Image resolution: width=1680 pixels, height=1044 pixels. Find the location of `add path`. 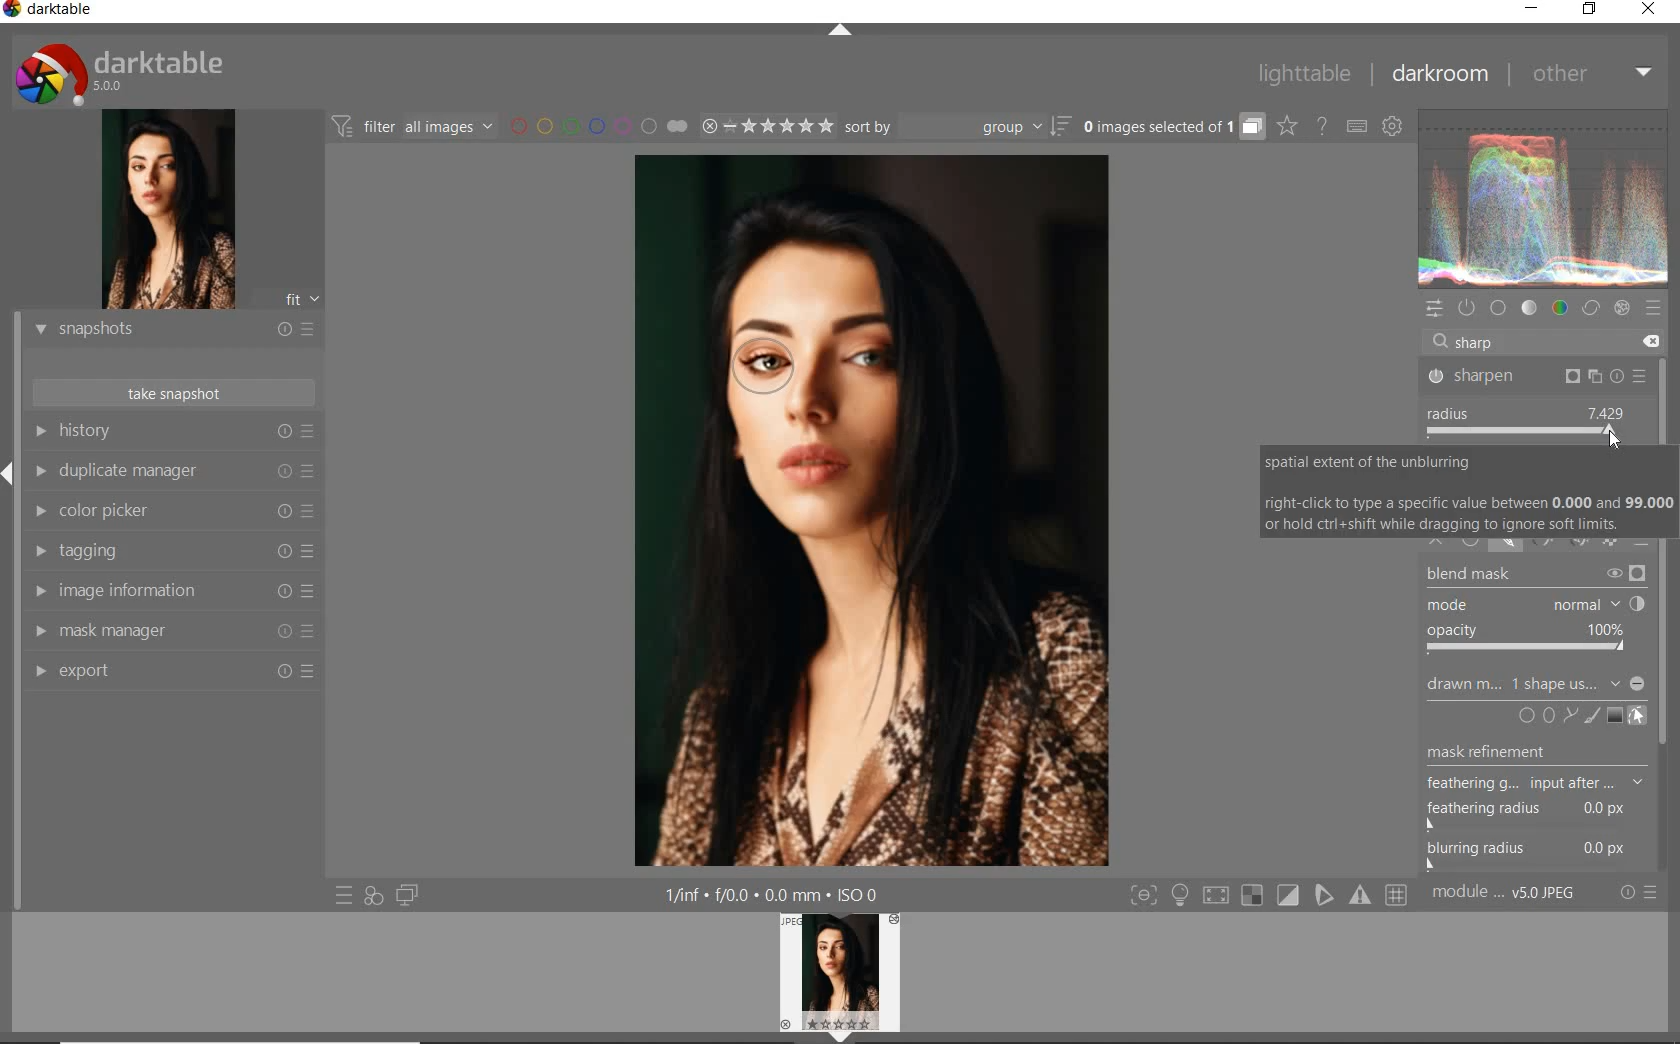

add path is located at coordinates (1571, 715).